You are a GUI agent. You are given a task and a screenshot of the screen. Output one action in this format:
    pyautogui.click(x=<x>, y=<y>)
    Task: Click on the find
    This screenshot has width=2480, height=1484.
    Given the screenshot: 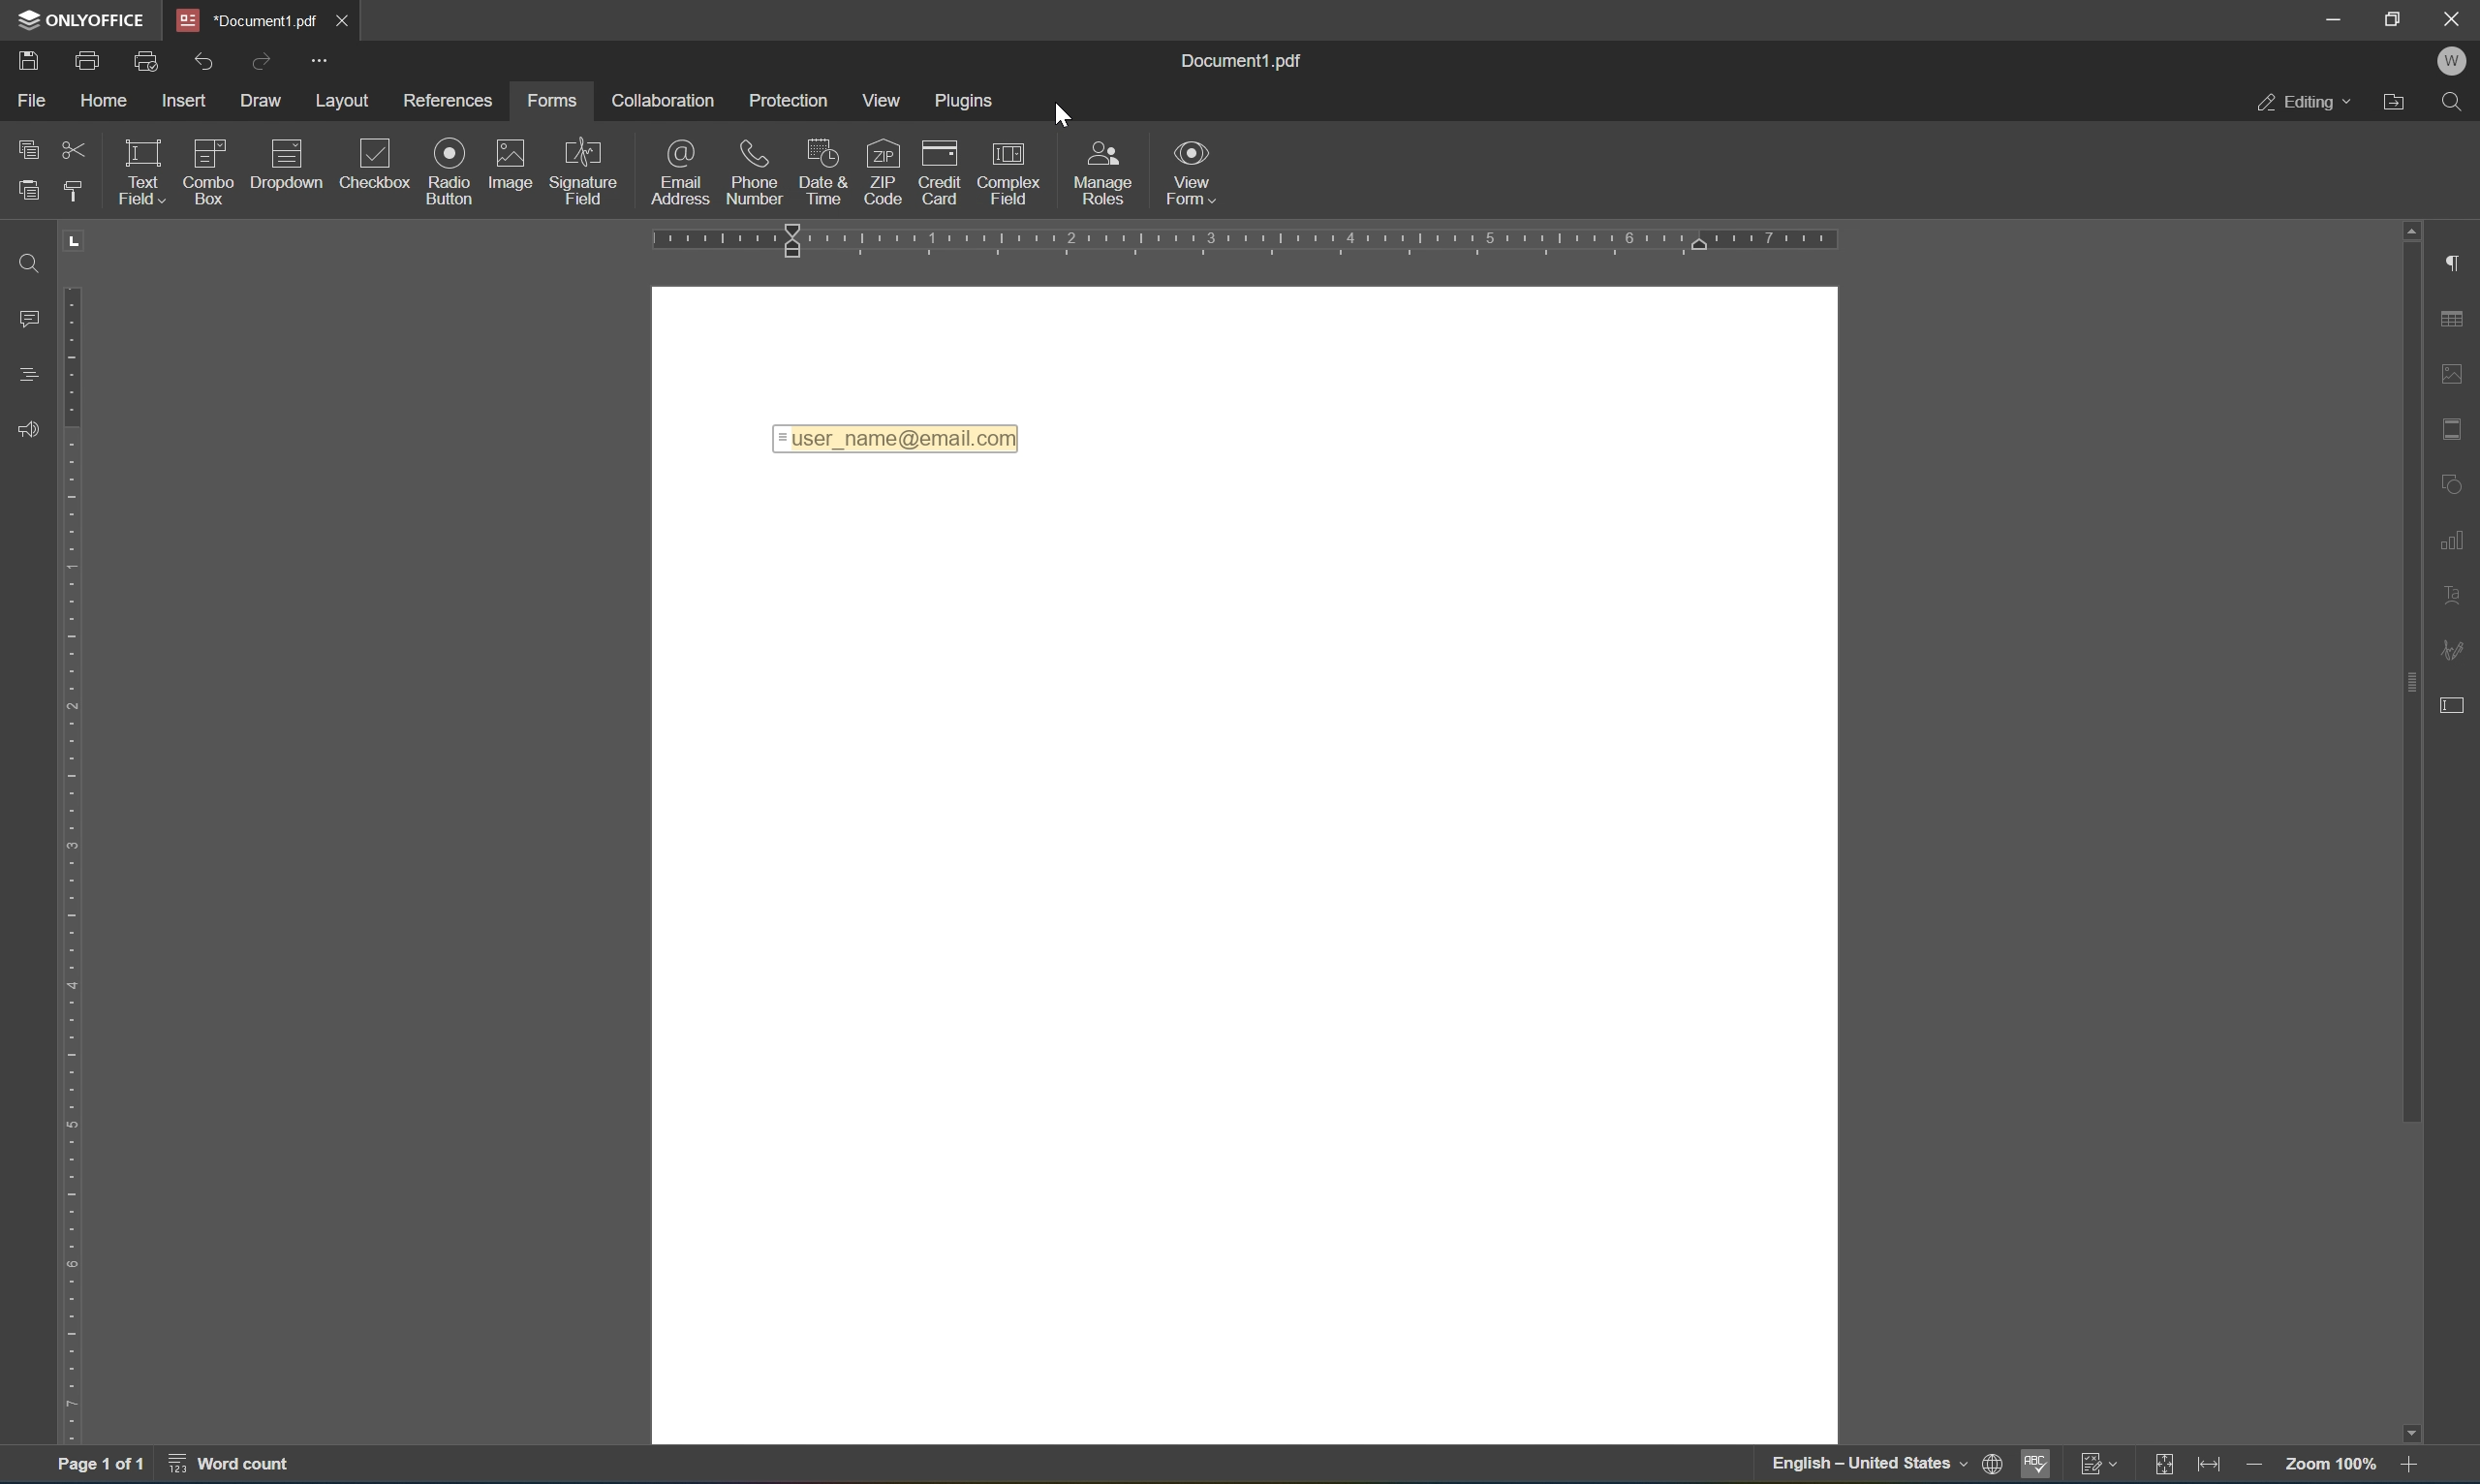 What is the action you would take?
    pyautogui.click(x=2458, y=102)
    